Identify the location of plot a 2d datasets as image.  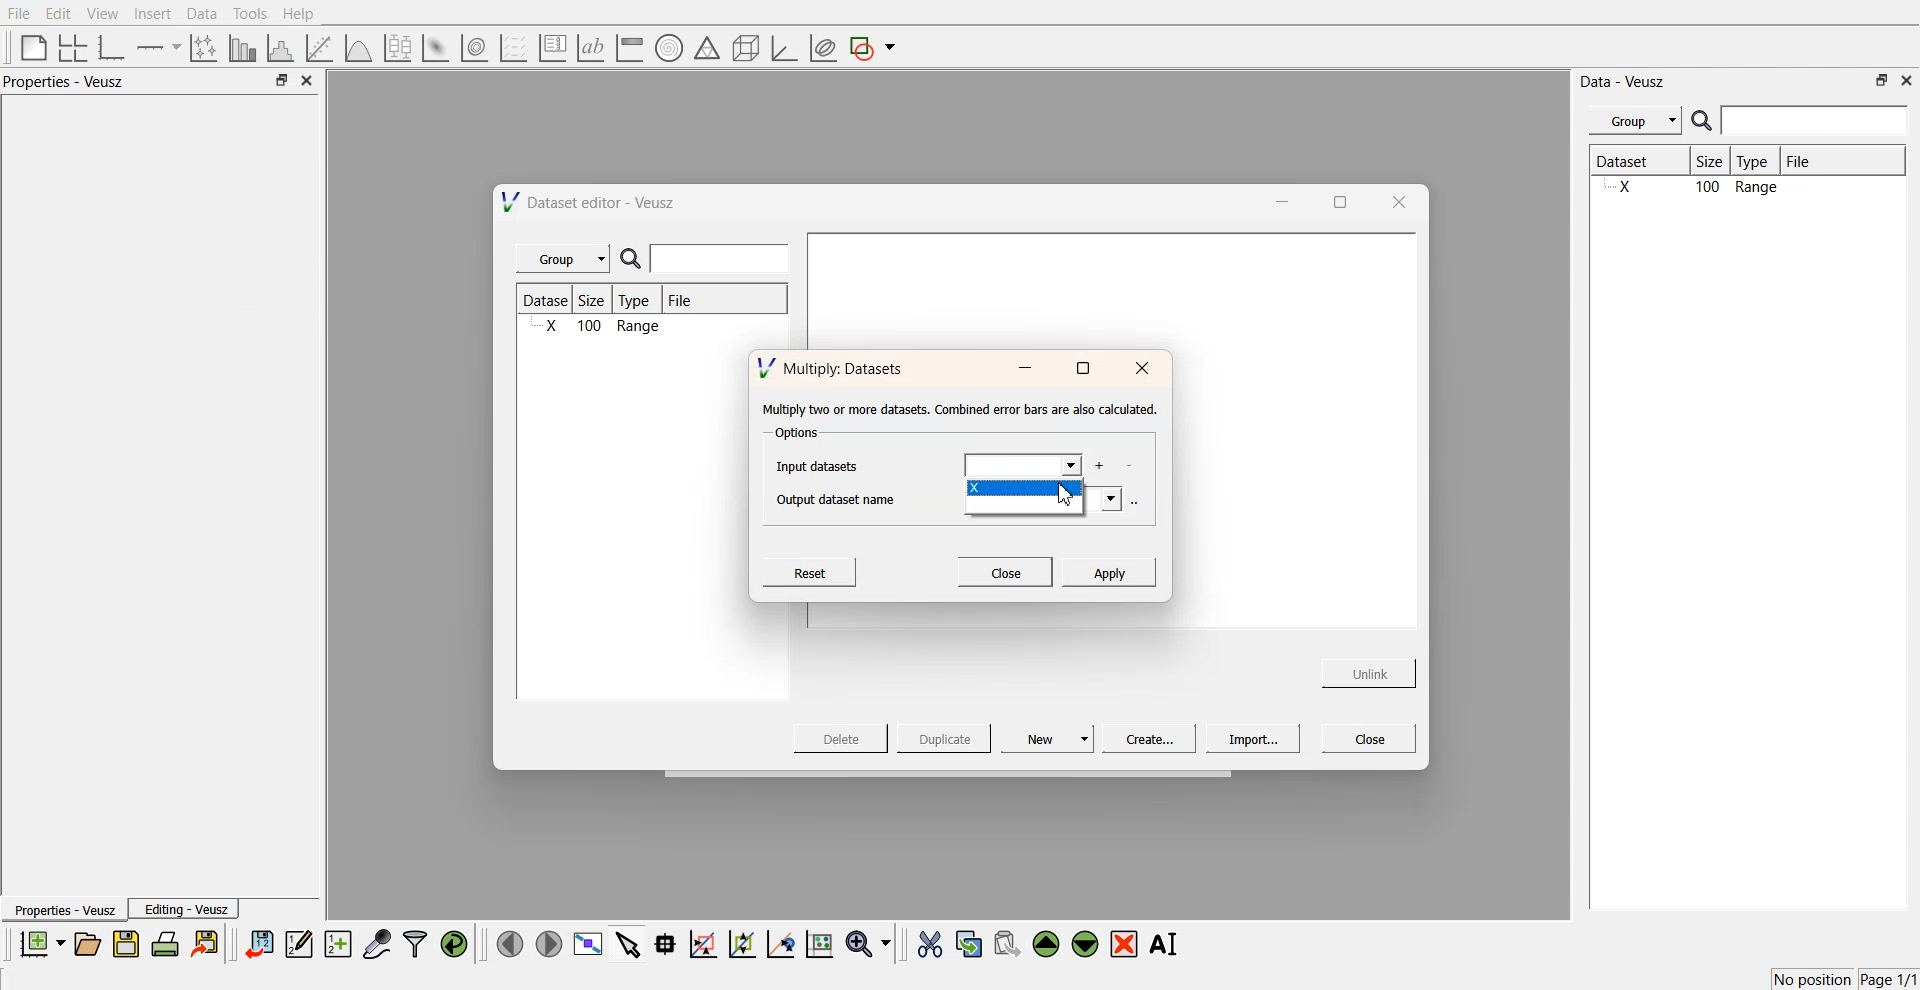
(434, 47).